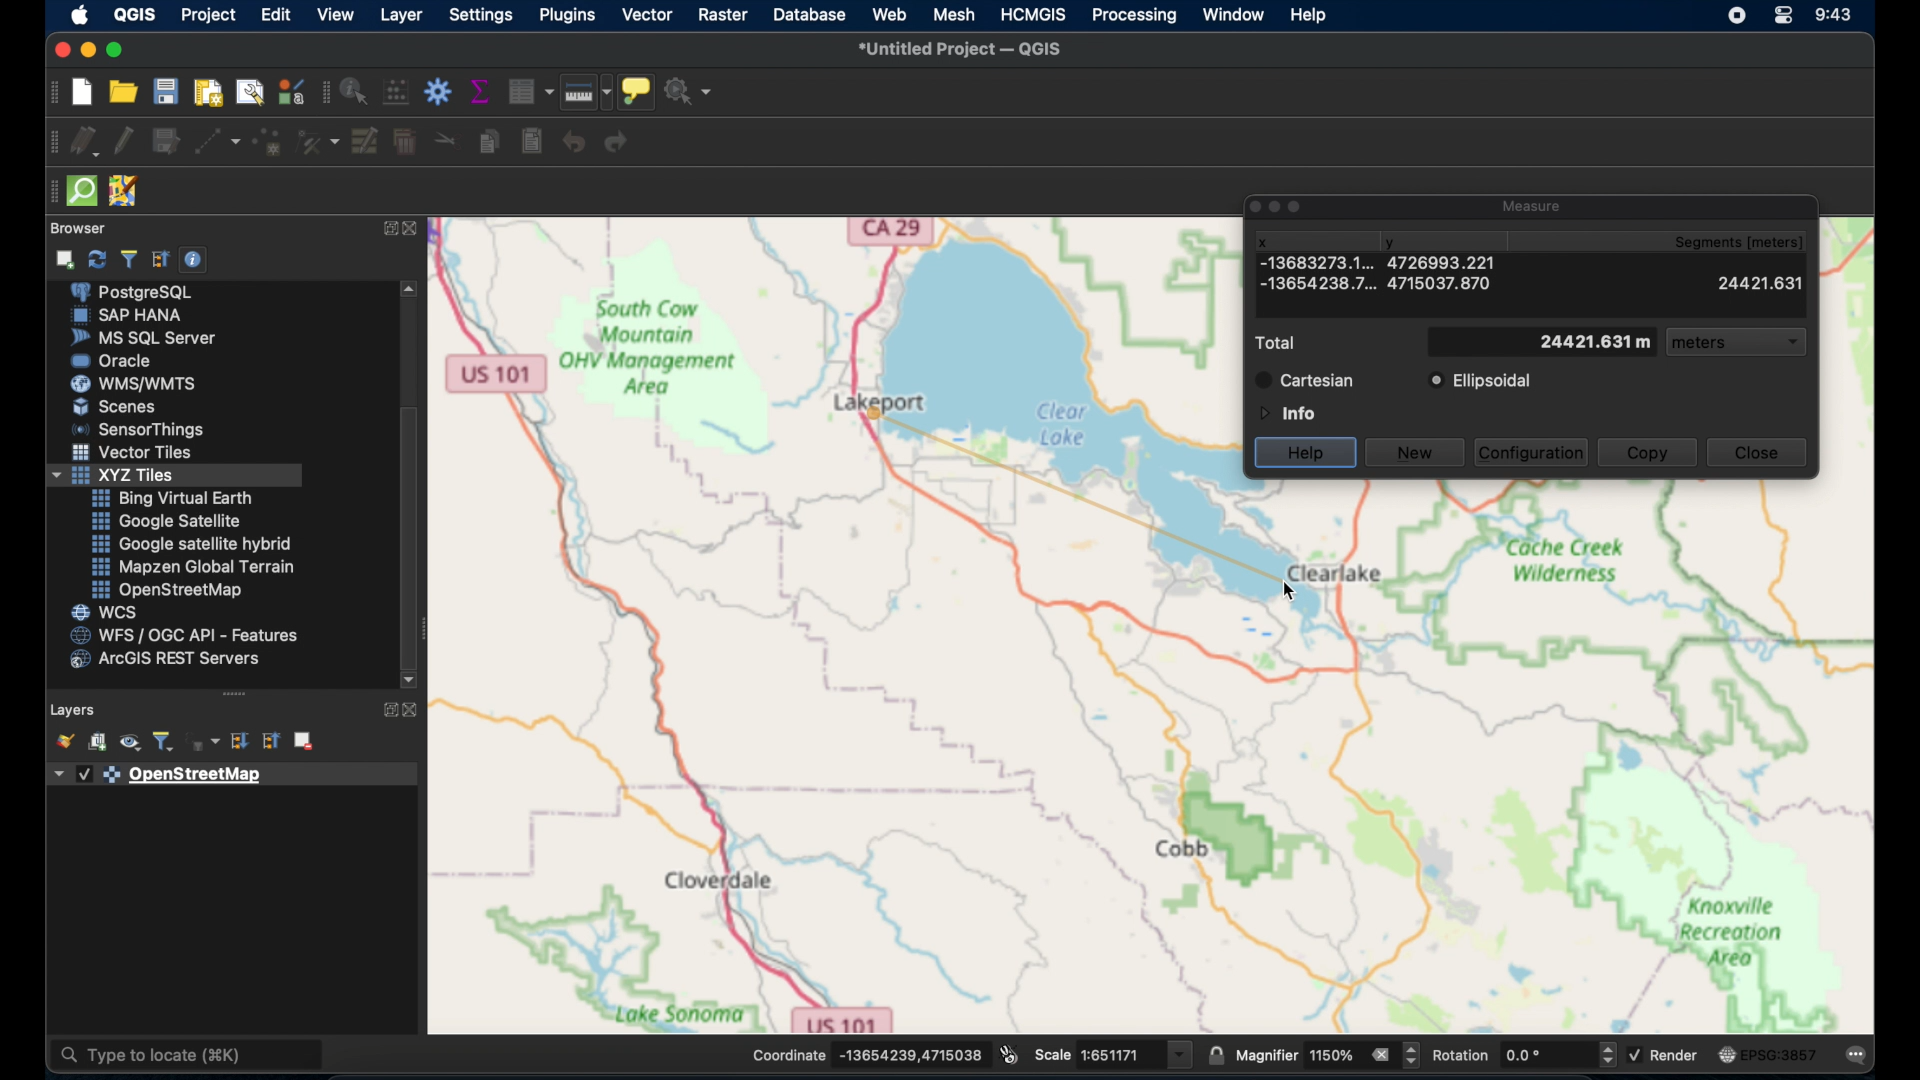 The width and height of the screenshot is (1920, 1080). I want to click on help, so click(1310, 17).